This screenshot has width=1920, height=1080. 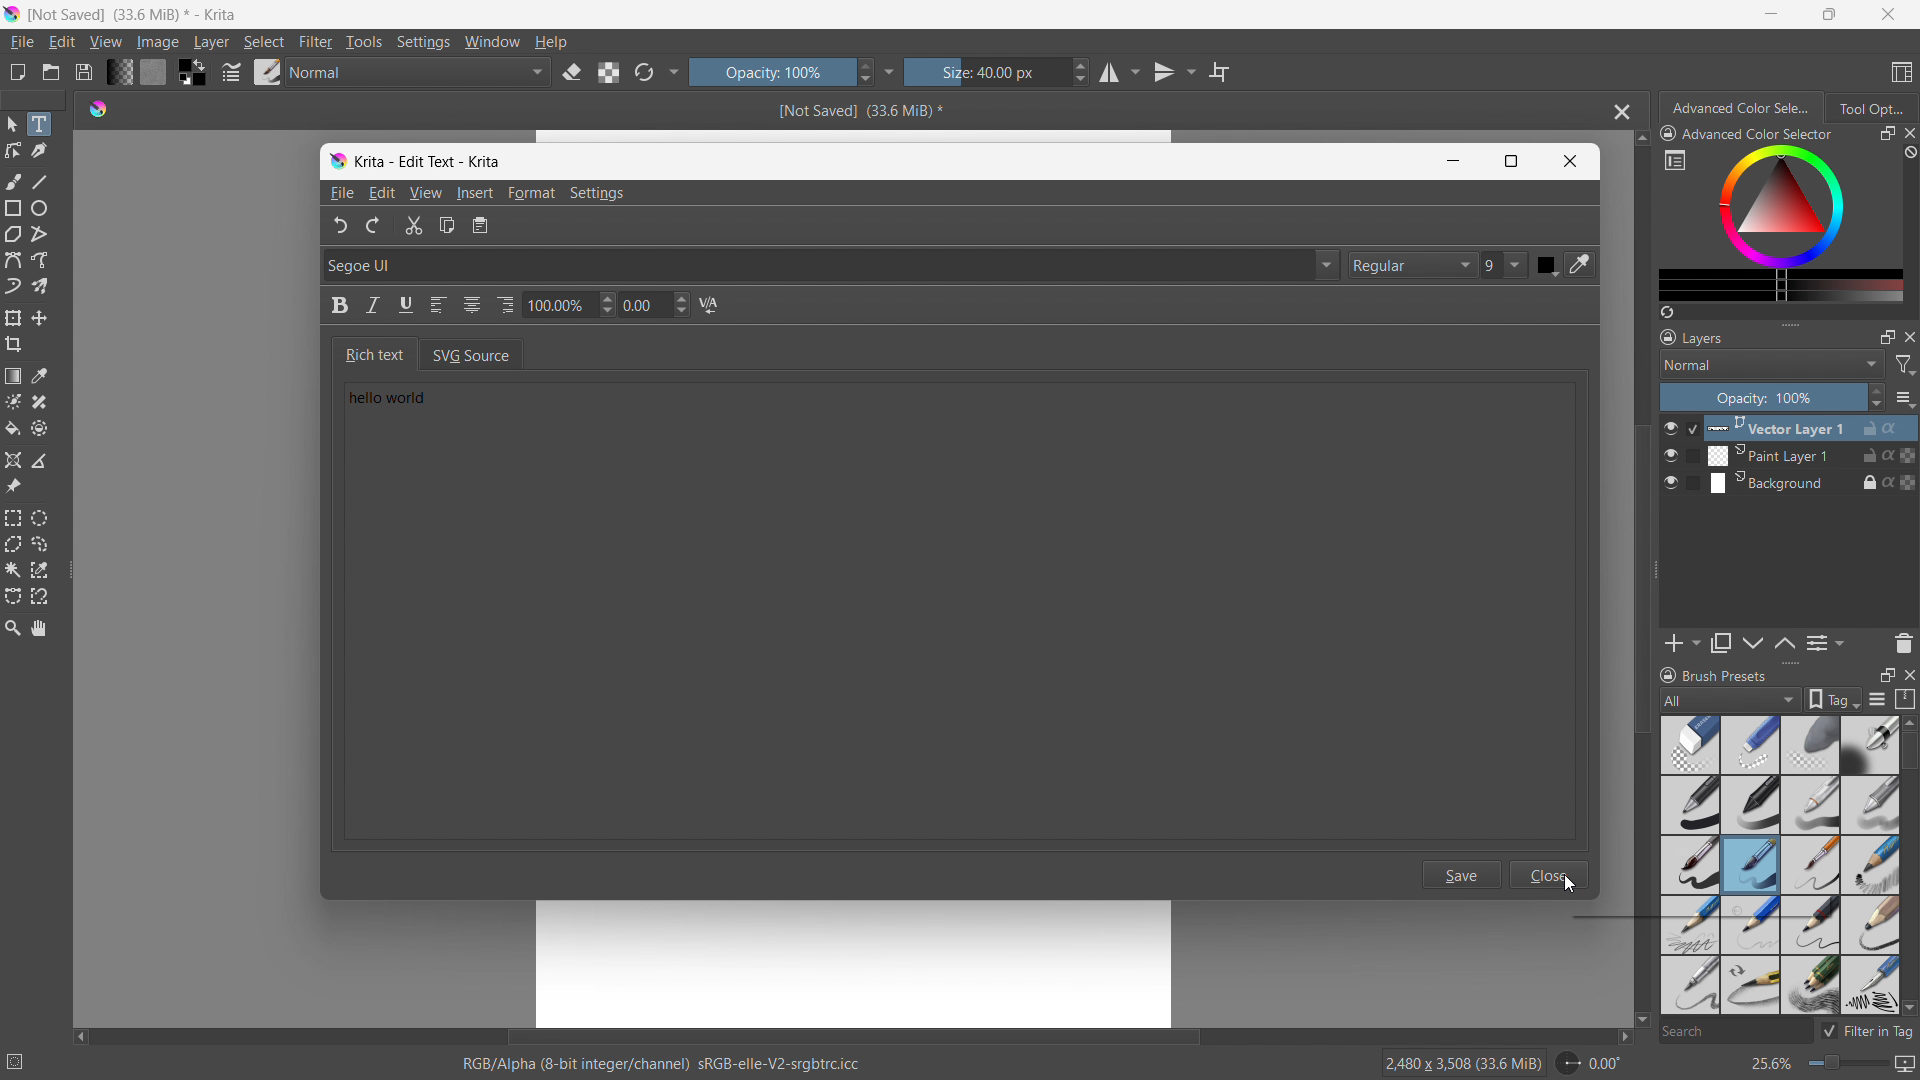 I want to click on File, so click(x=340, y=194).